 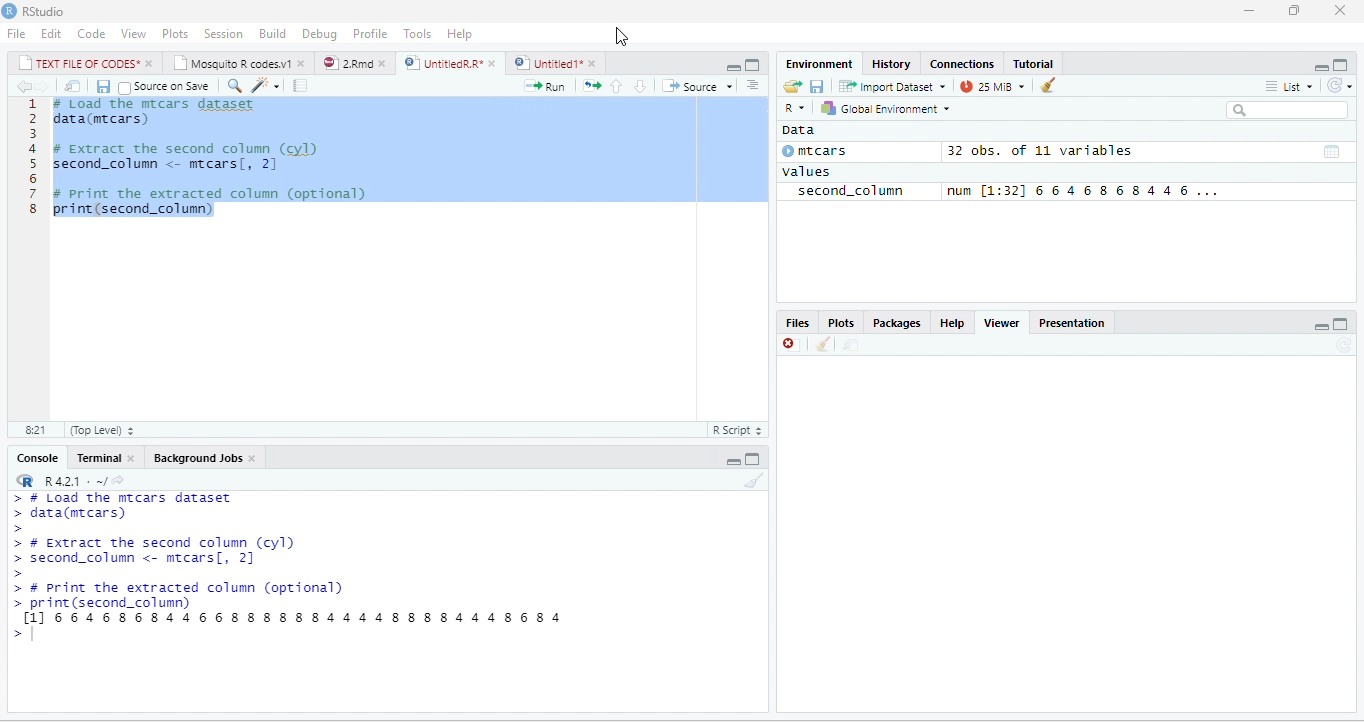 What do you see at coordinates (899, 324) in the screenshot?
I see `Packages` at bounding box center [899, 324].